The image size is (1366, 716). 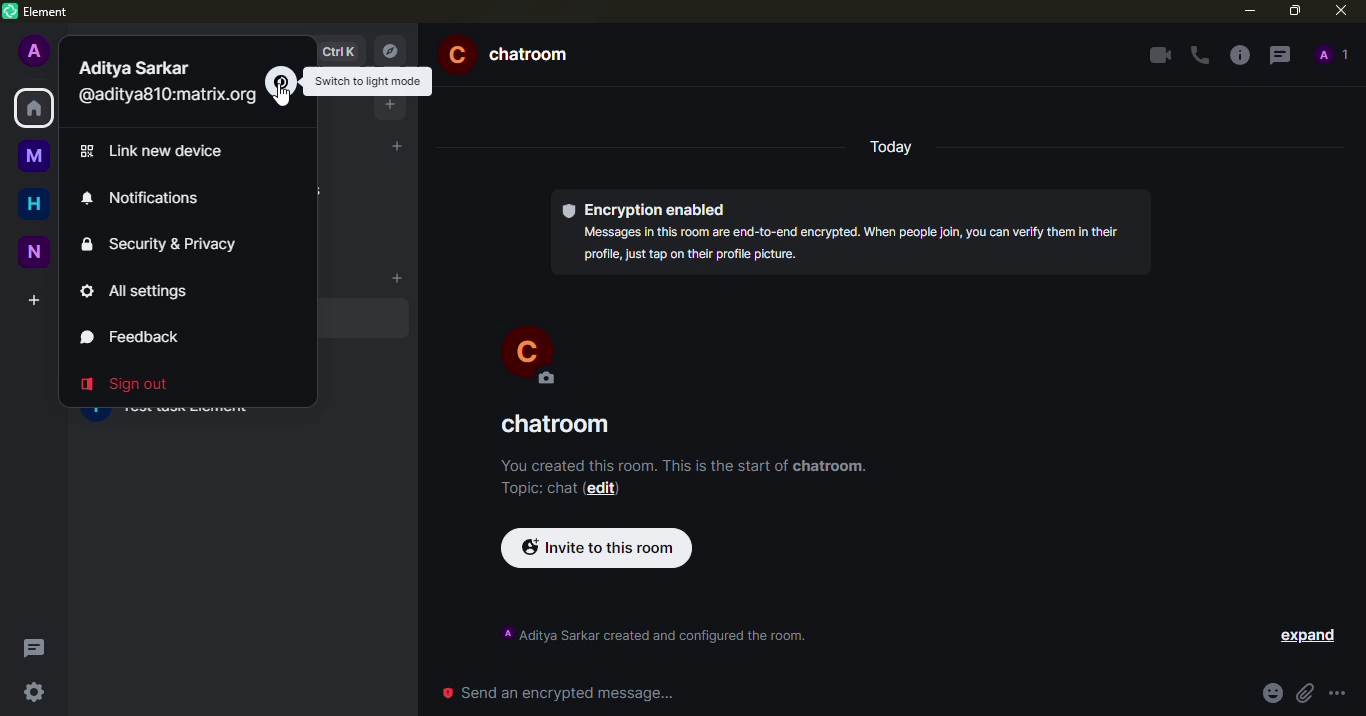 I want to click on encryption enabled, so click(x=647, y=209).